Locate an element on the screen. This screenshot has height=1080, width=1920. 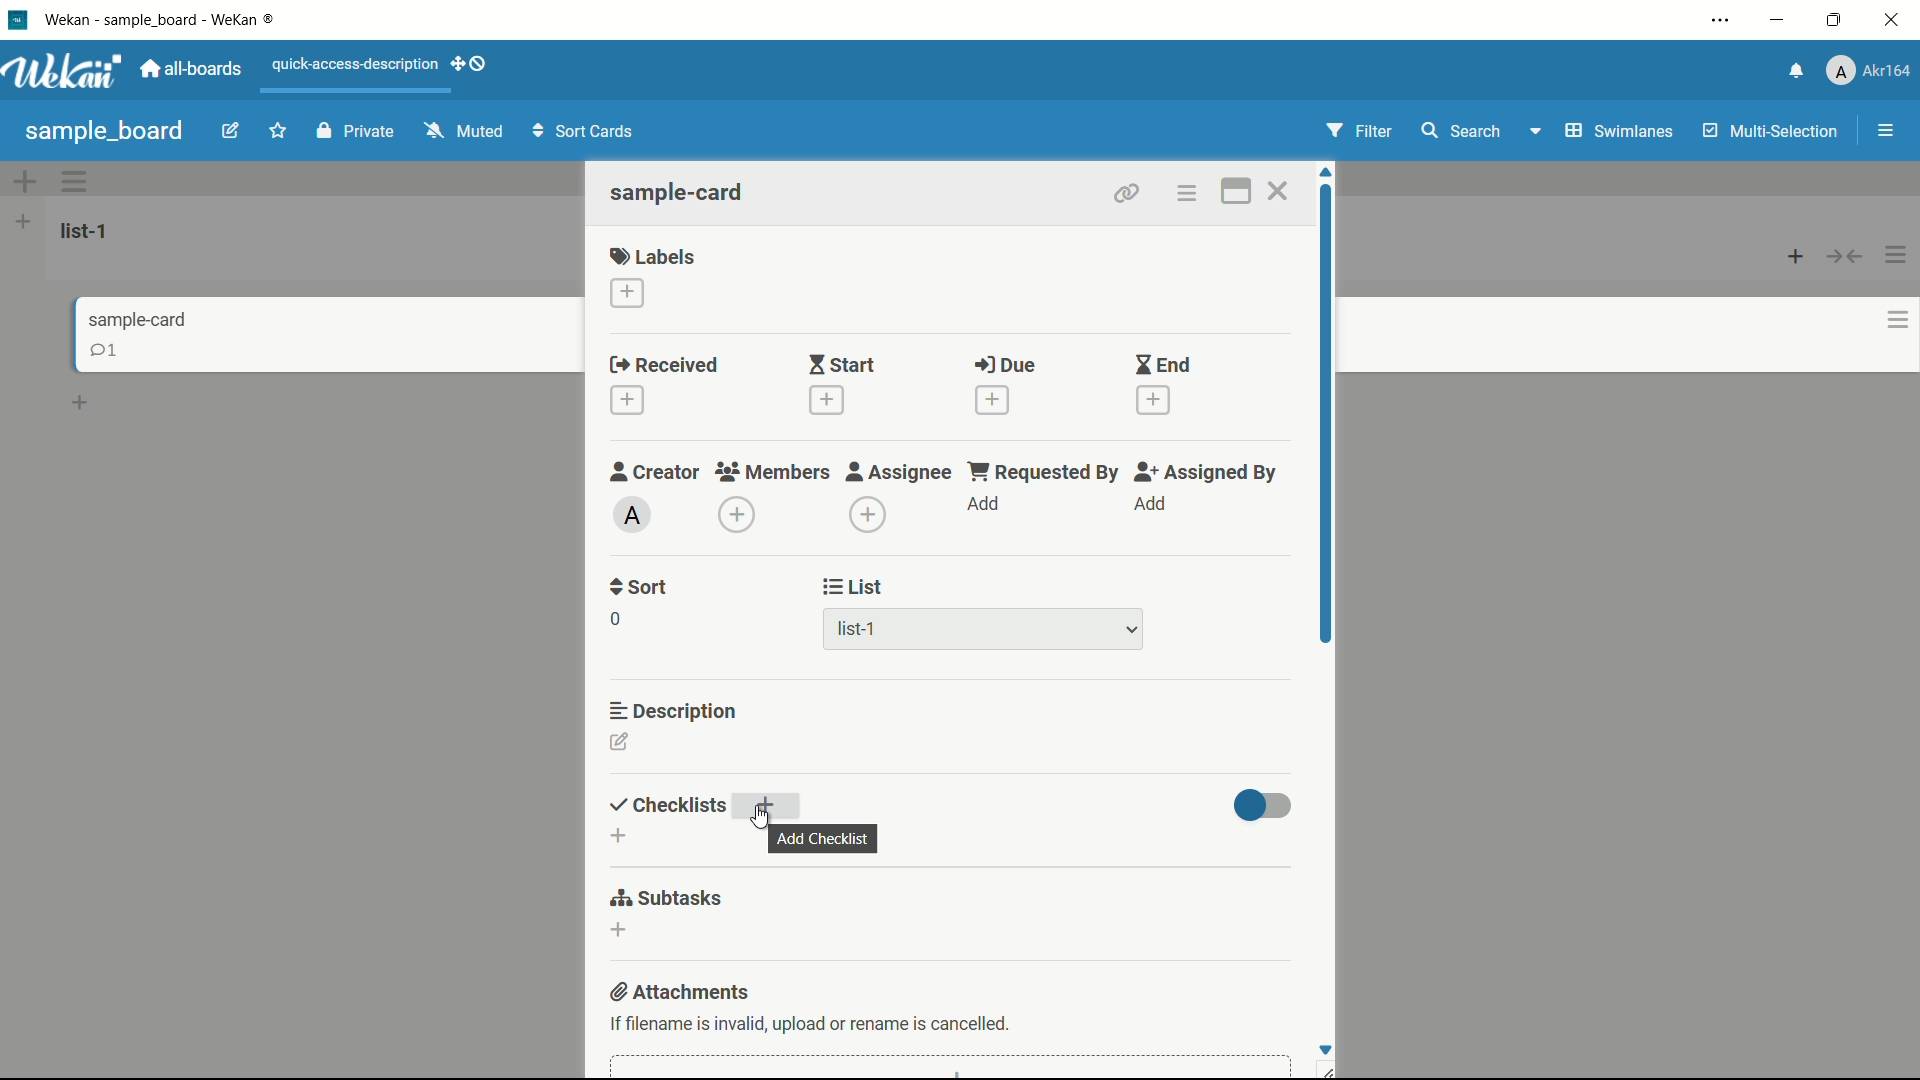
add date is located at coordinates (827, 400).